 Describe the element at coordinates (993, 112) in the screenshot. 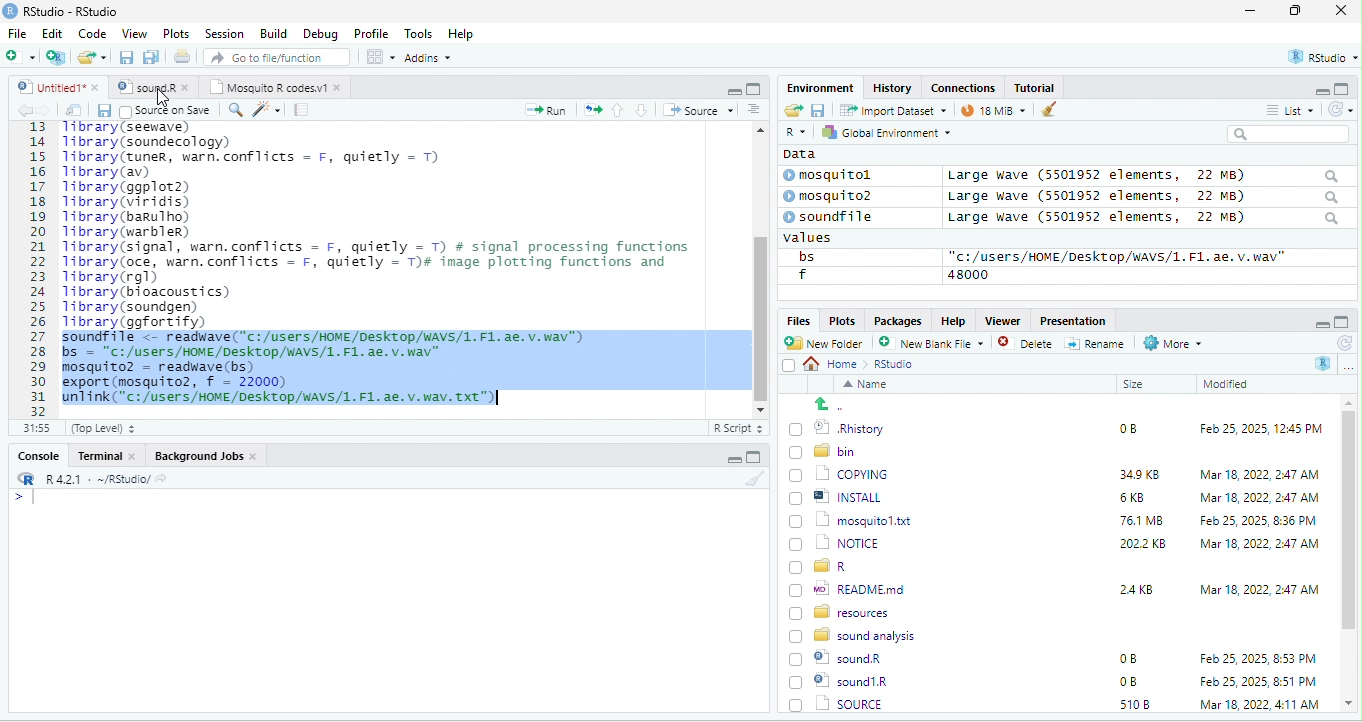

I see `9 mb` at that location.